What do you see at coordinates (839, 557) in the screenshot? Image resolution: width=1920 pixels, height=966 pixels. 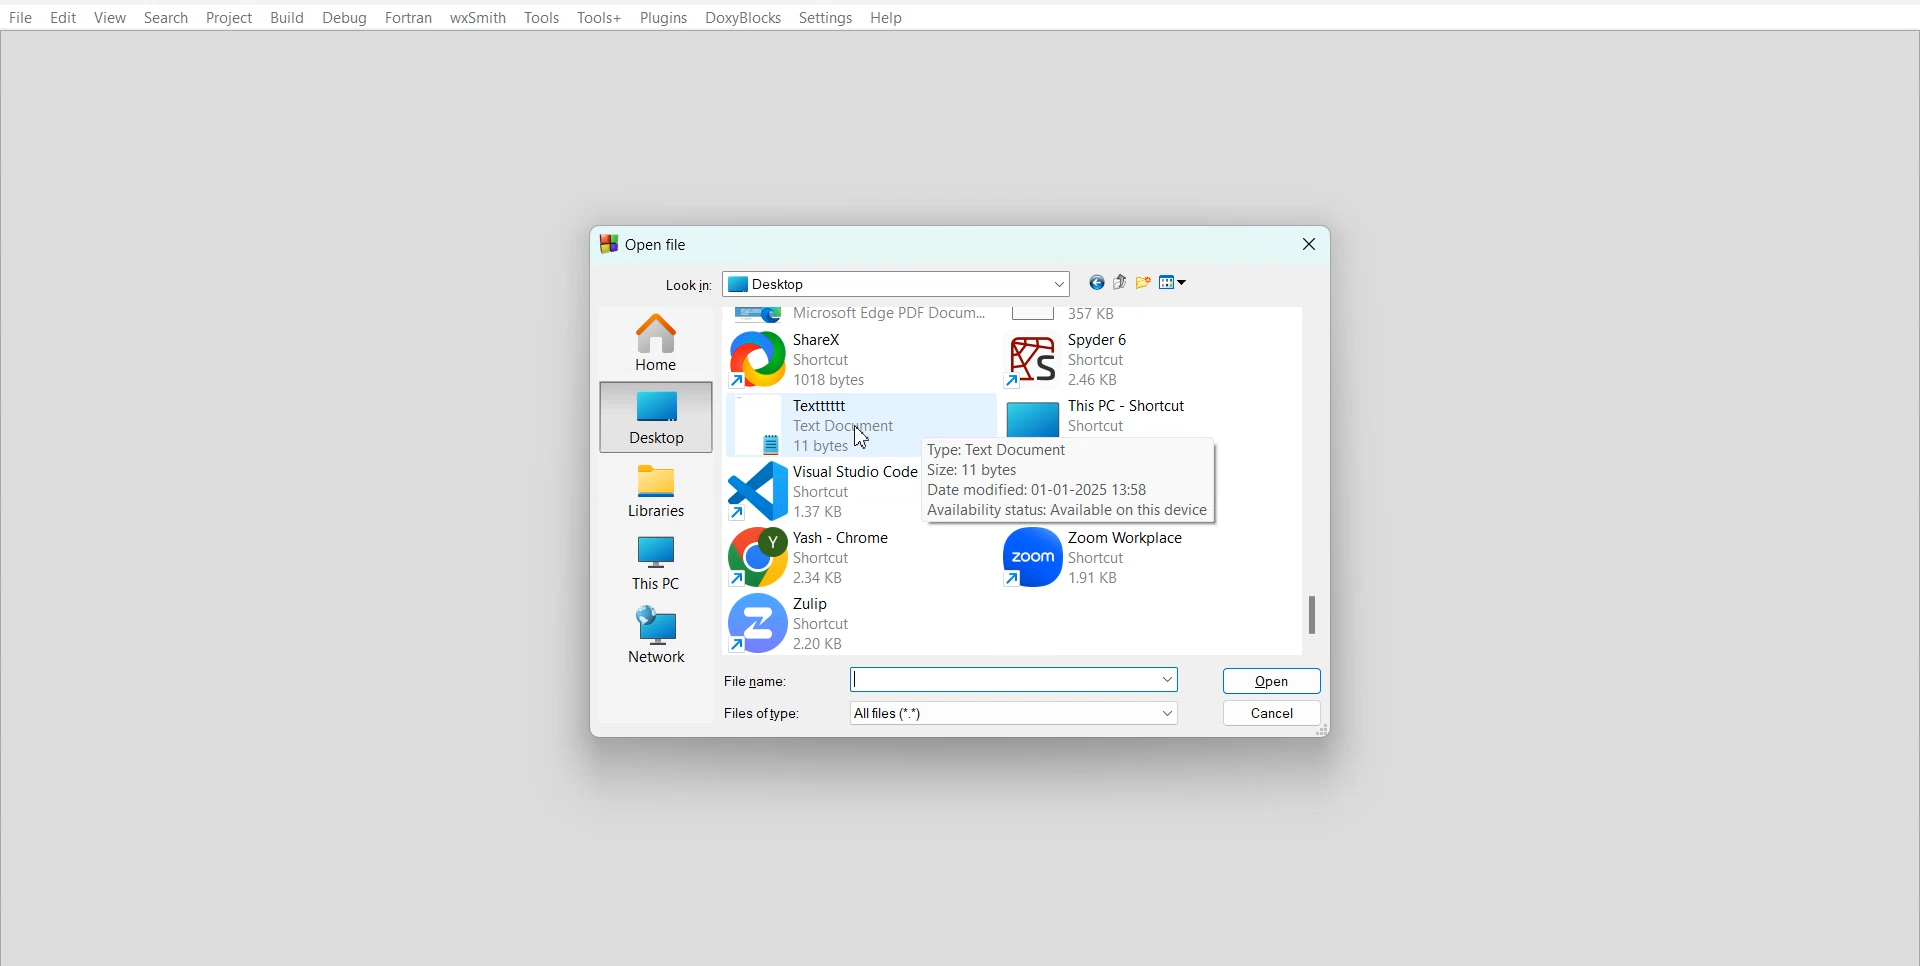 I see `Chrome` at bounding box center [839, 557].